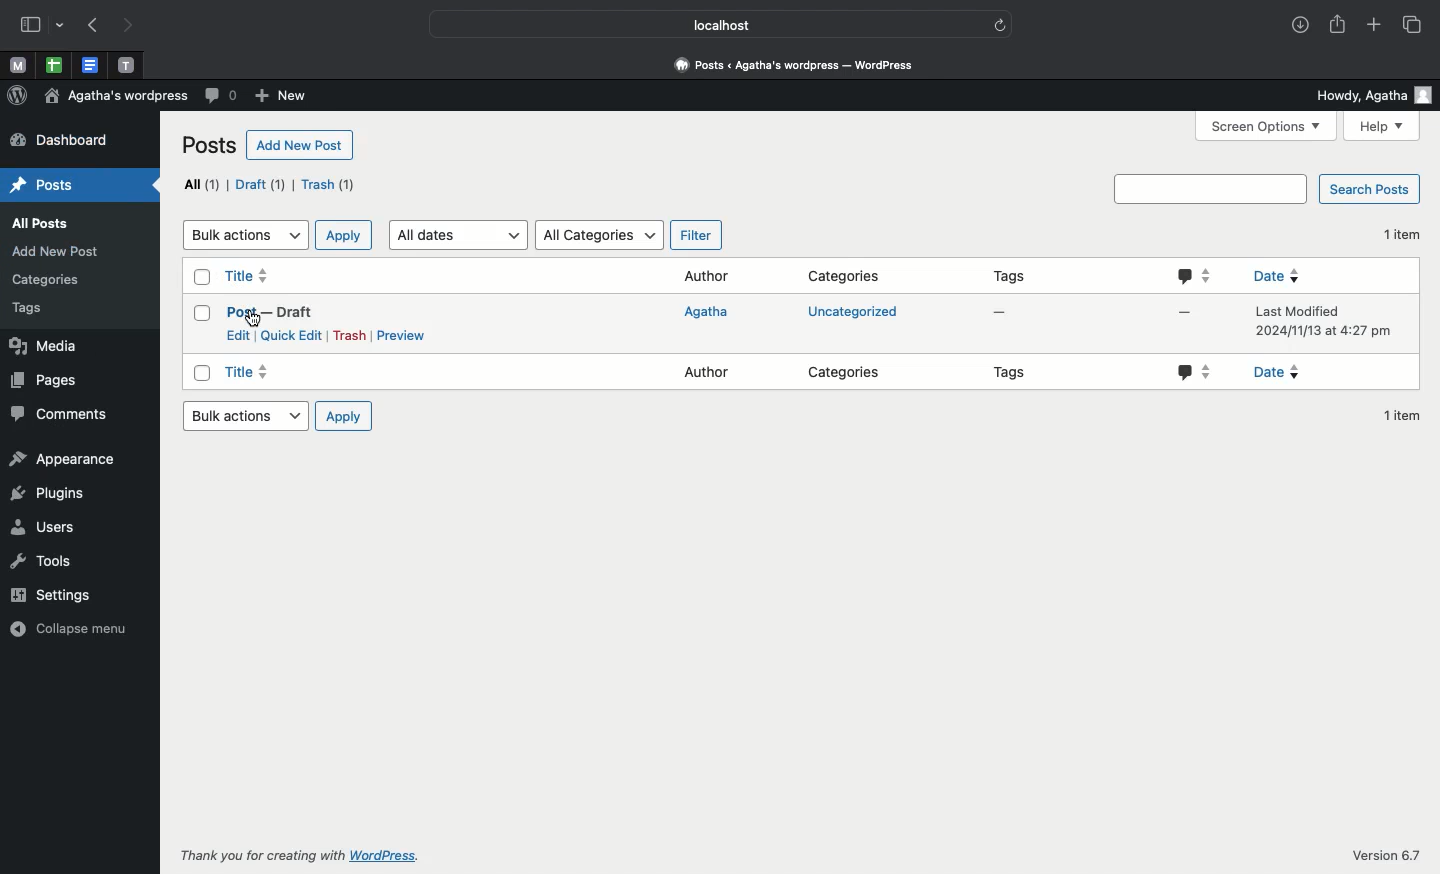  I want to click on Pinned tab, so click(18, 67).